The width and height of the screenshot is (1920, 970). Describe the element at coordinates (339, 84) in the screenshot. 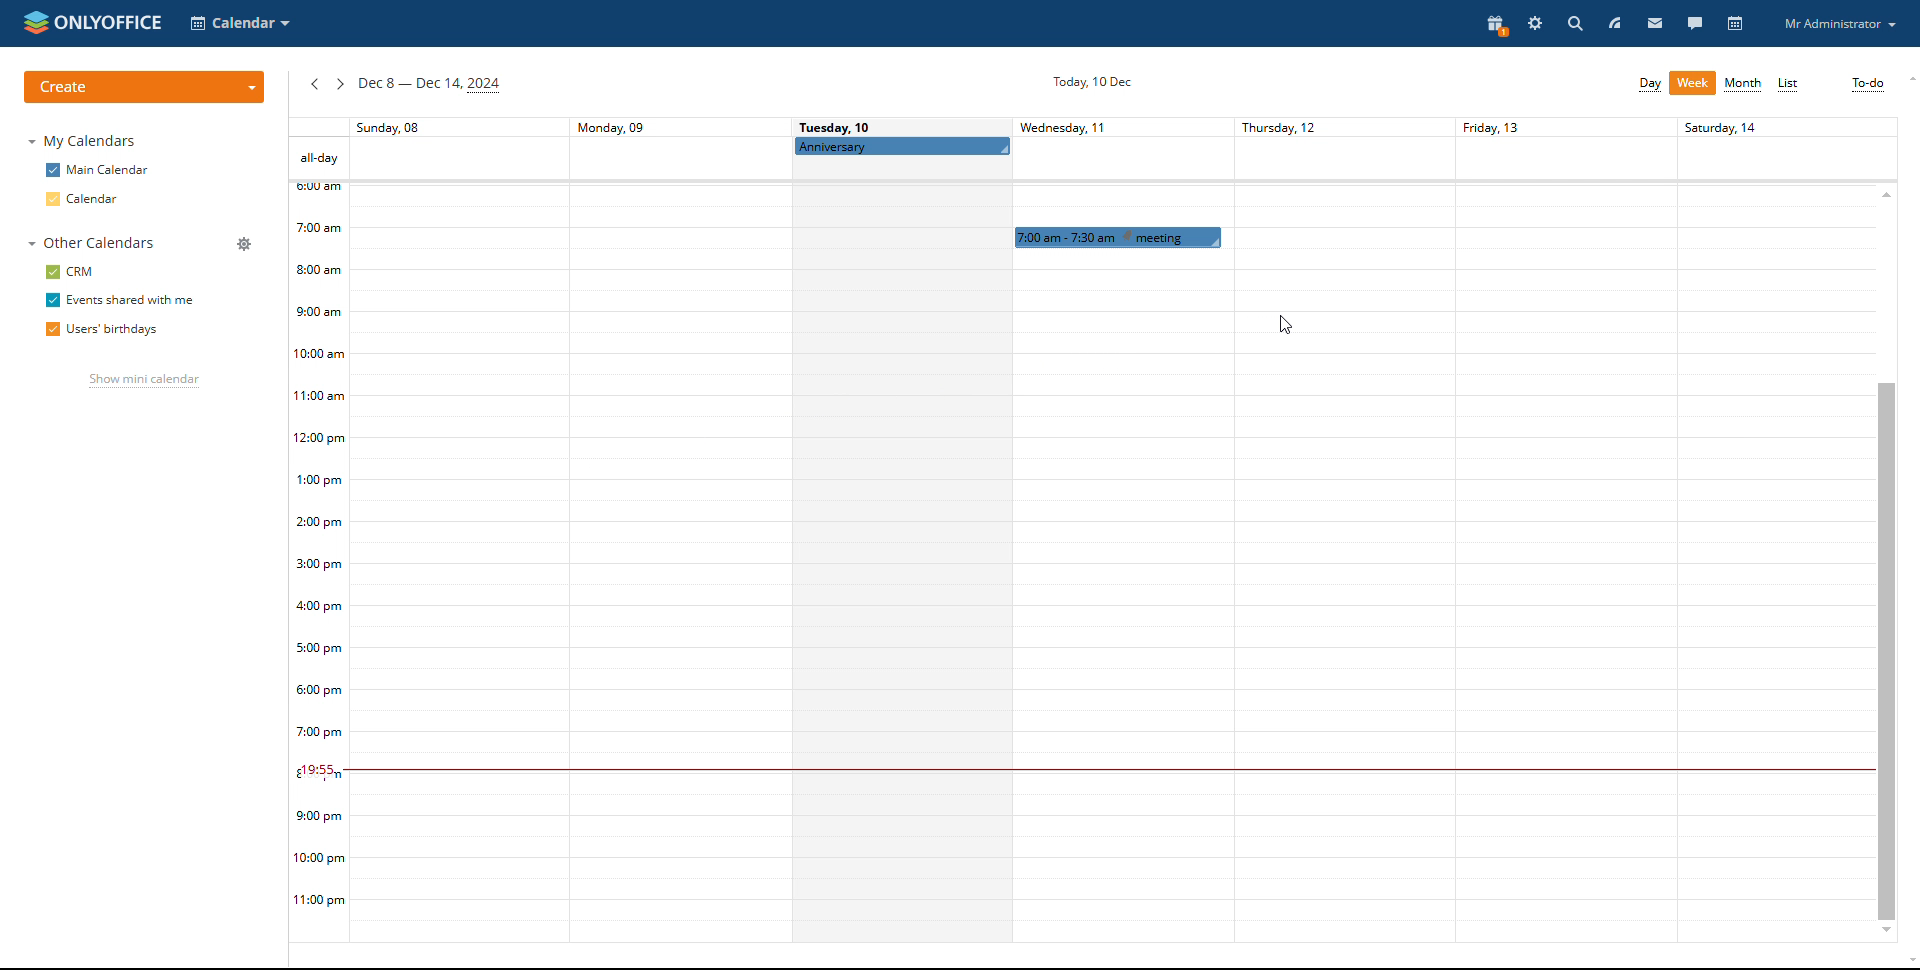

I see `next week` at that location.